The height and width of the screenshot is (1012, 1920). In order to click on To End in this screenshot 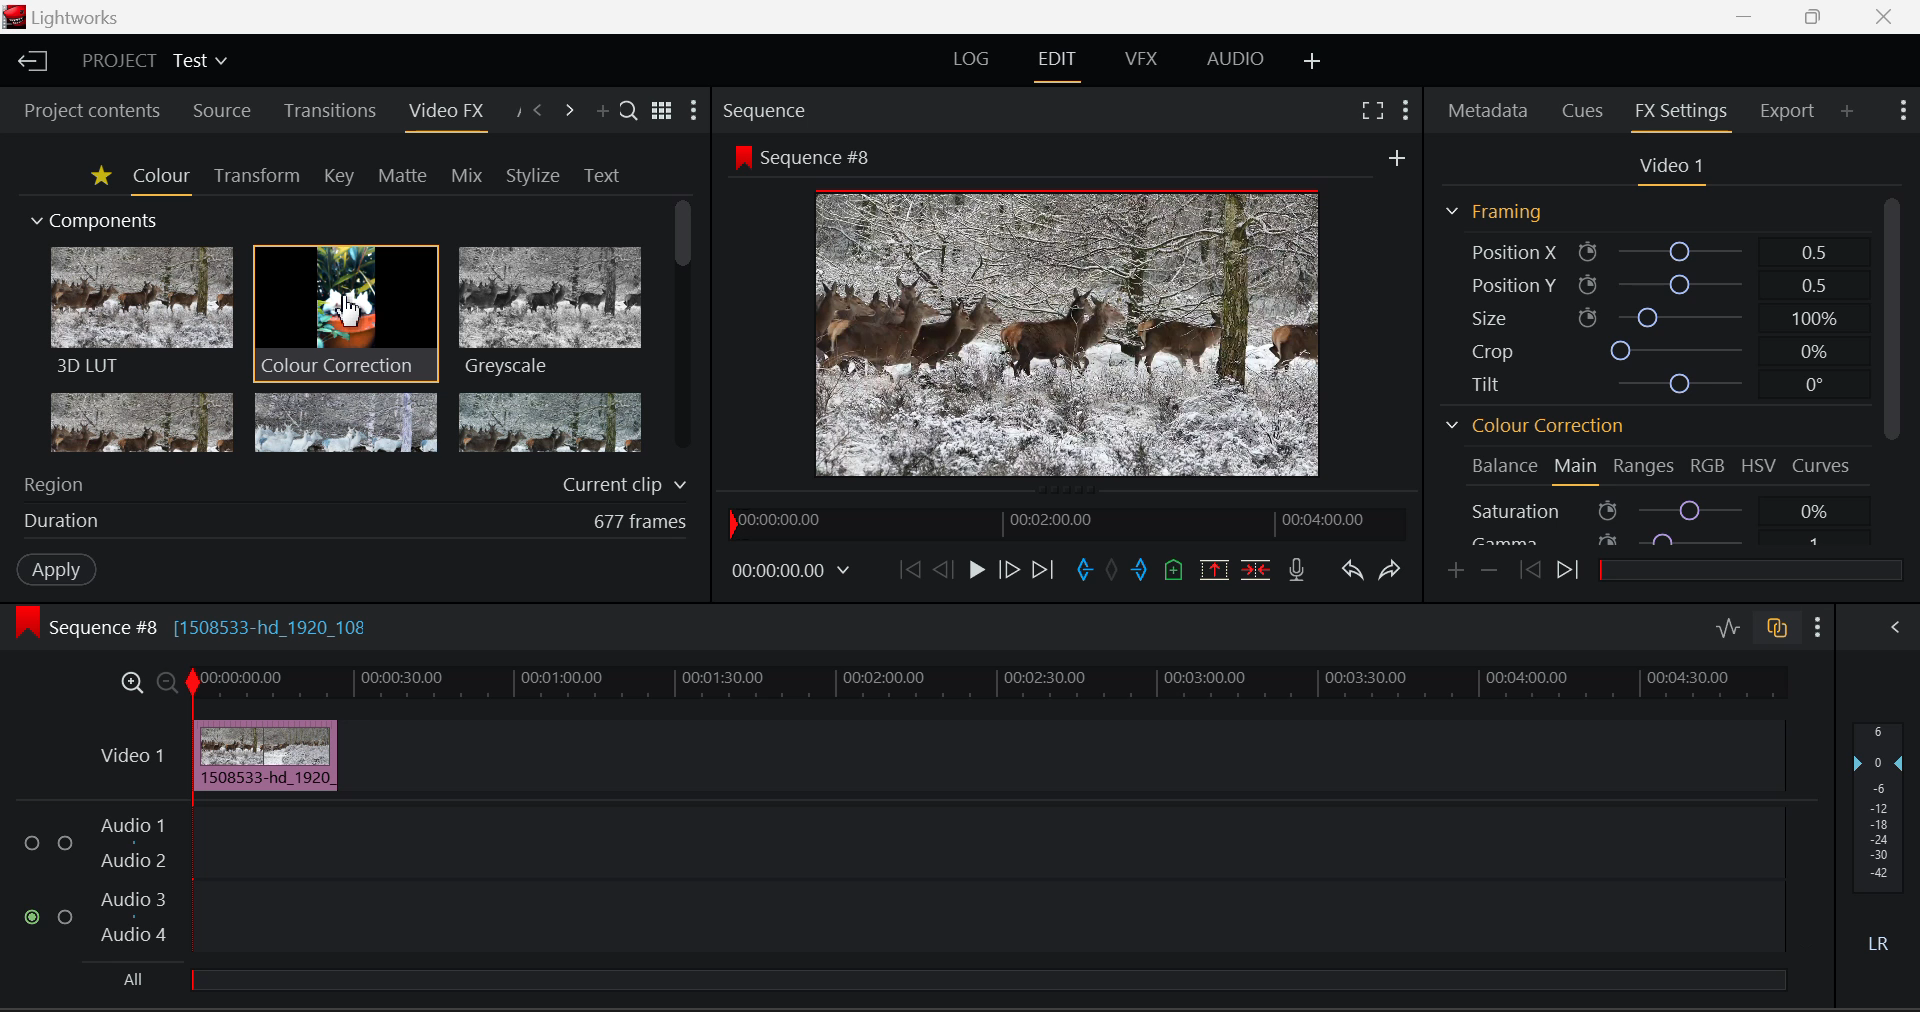, I will do `click(1042, 572)`.